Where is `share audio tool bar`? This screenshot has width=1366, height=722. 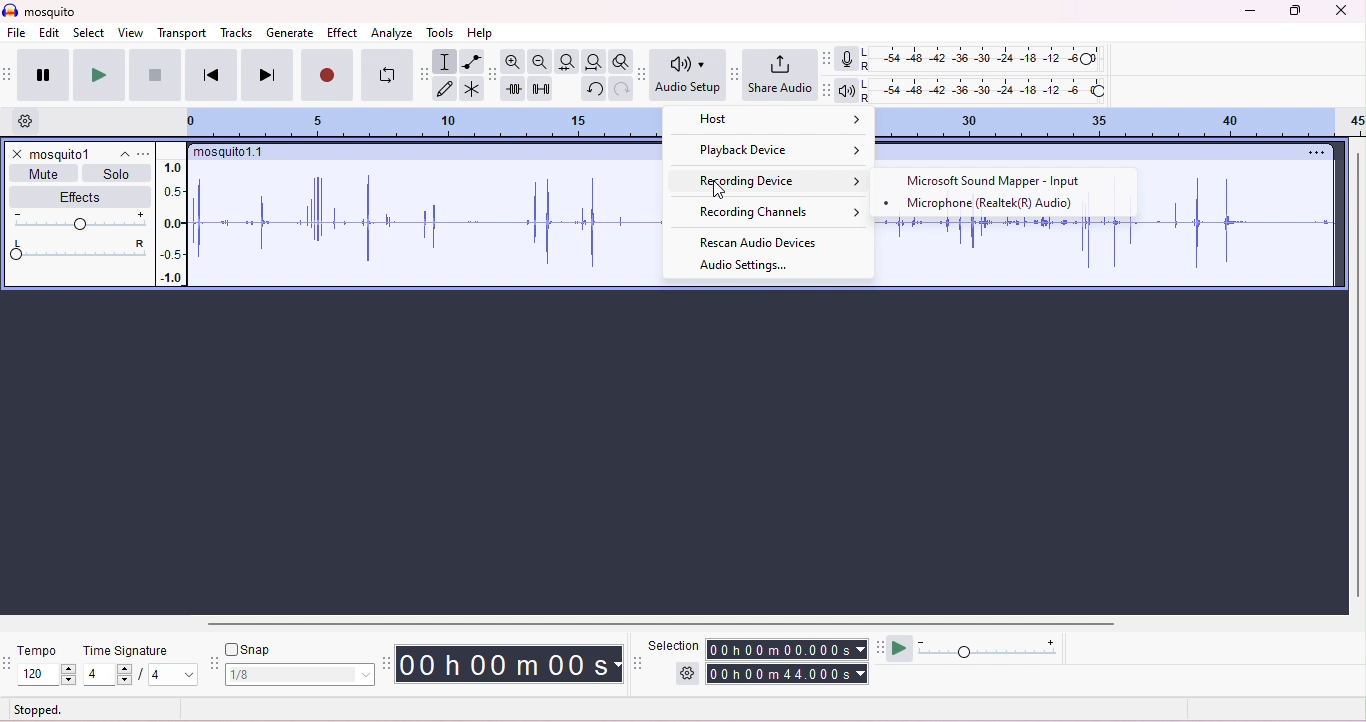
share audio tool bar is located at coordinates (734, 74).